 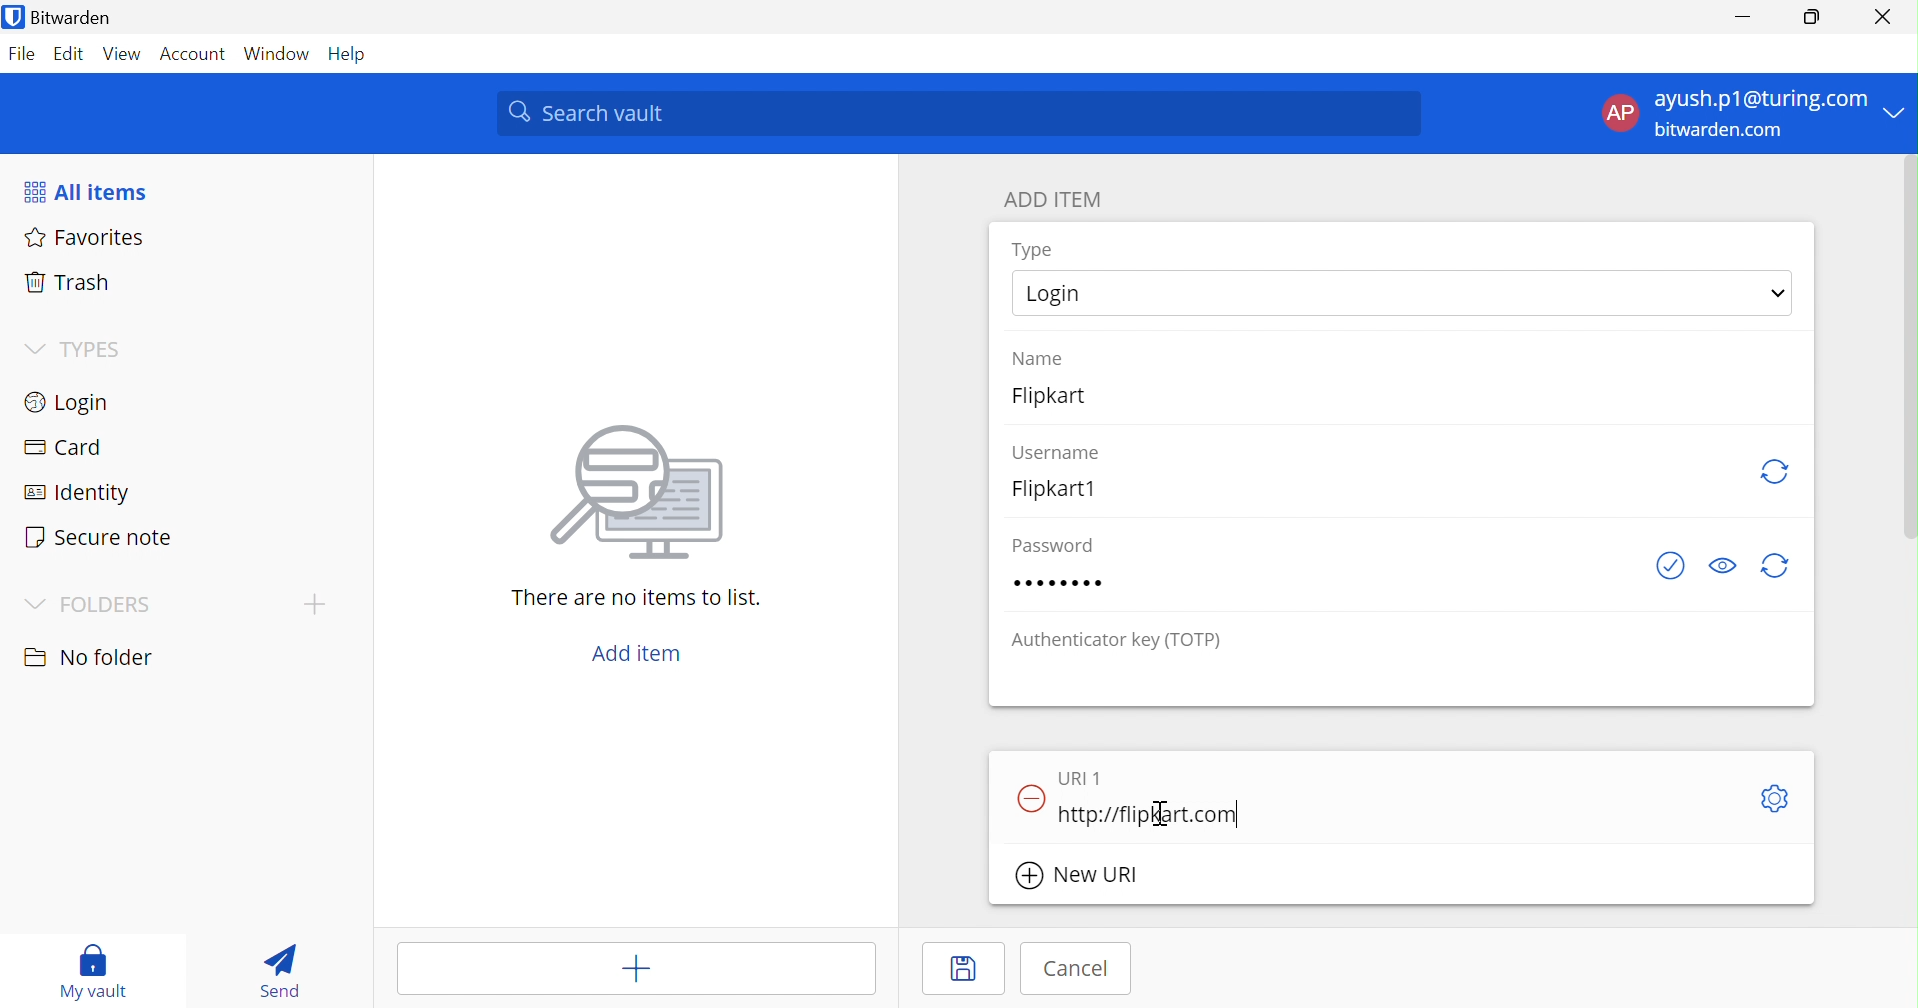 What do you see at coordinates (1090, 877) in the screenshot?
I see `New URL` at bounding box center [1090, 877].